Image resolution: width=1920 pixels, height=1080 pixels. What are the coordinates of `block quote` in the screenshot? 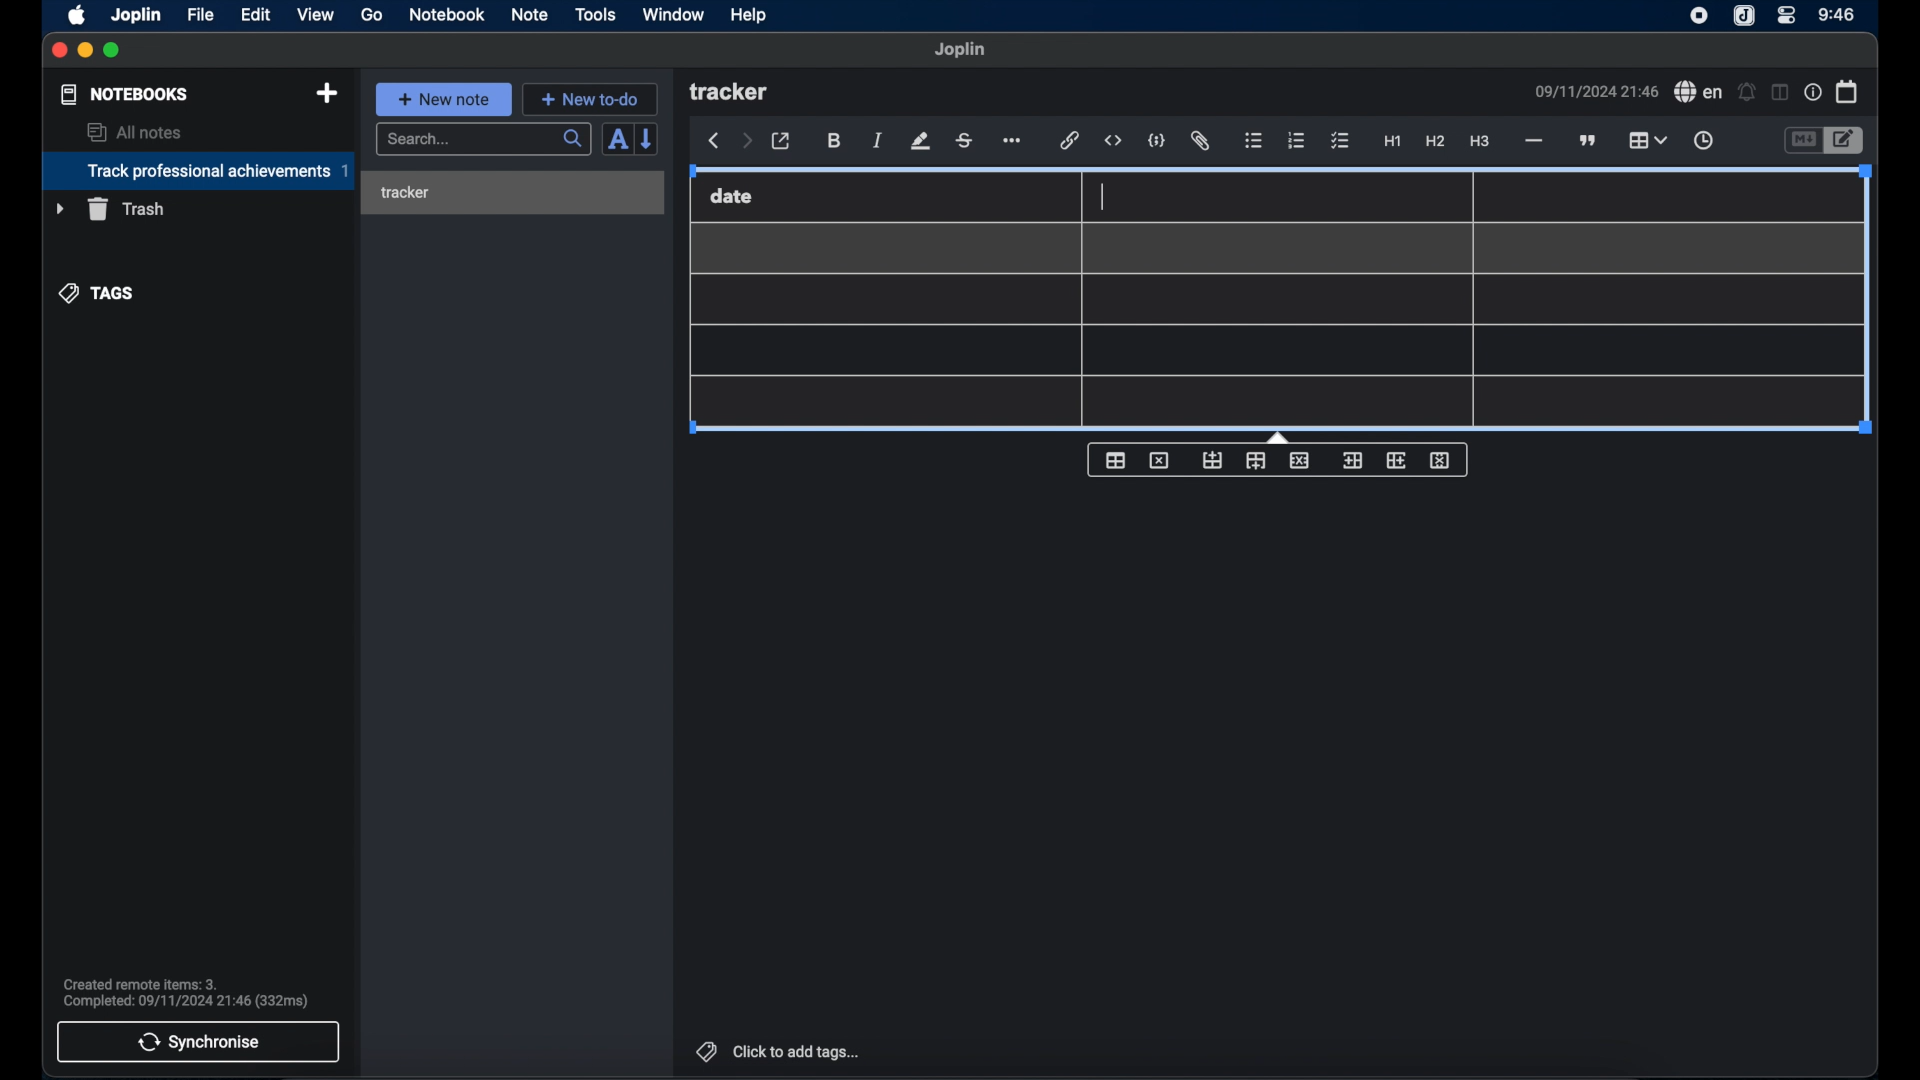 It's located at (1589, 140).